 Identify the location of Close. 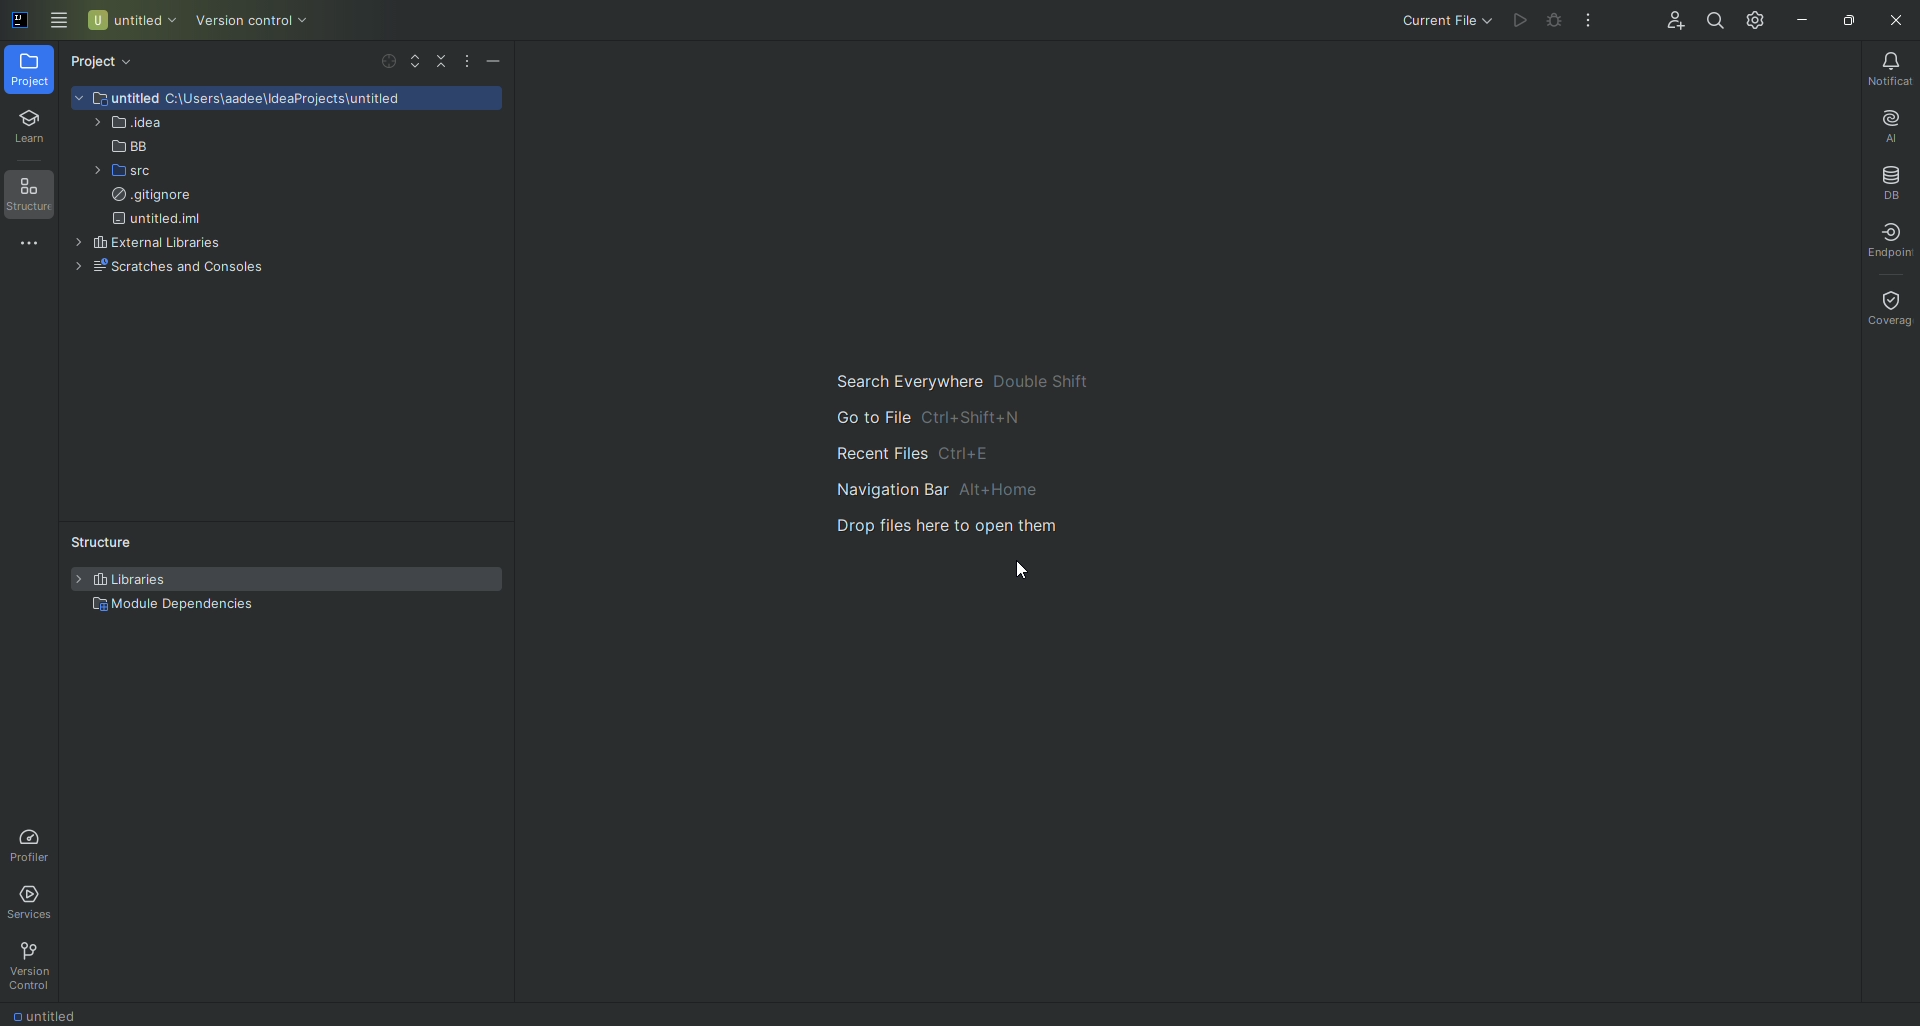
(1895, 21).